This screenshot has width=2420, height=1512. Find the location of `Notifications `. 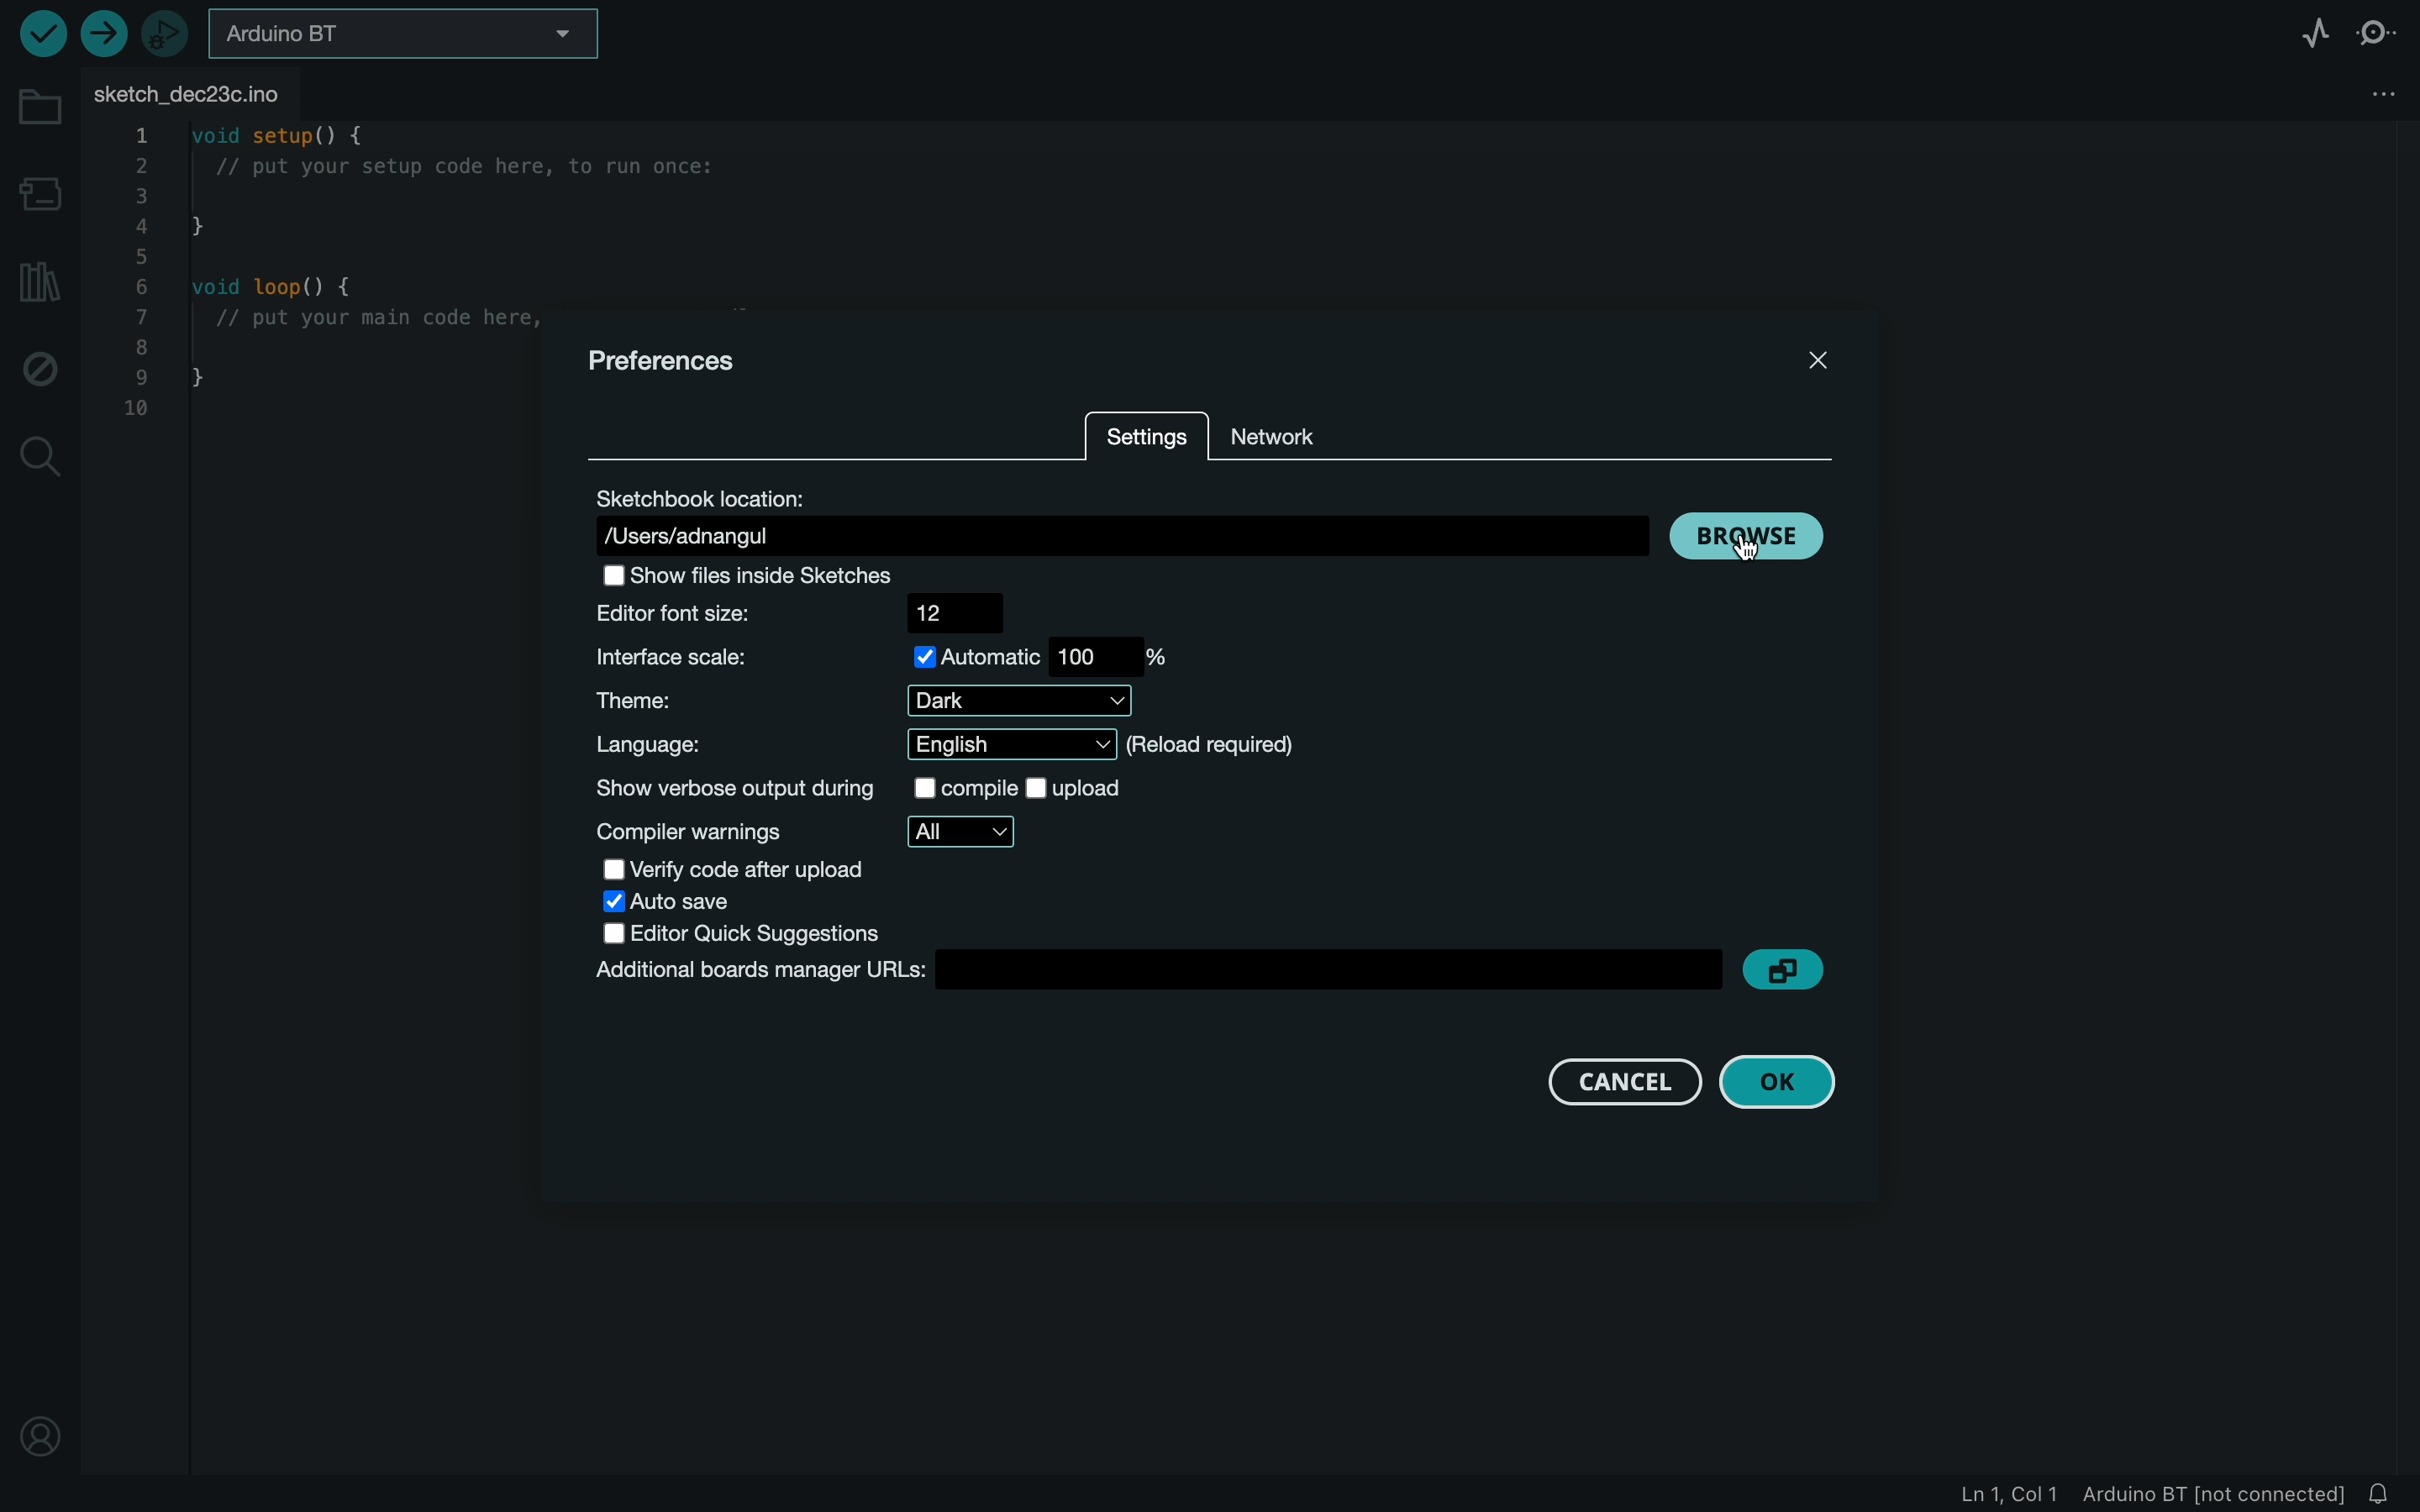

Notifications  is located at coordinates (2385, 1488).